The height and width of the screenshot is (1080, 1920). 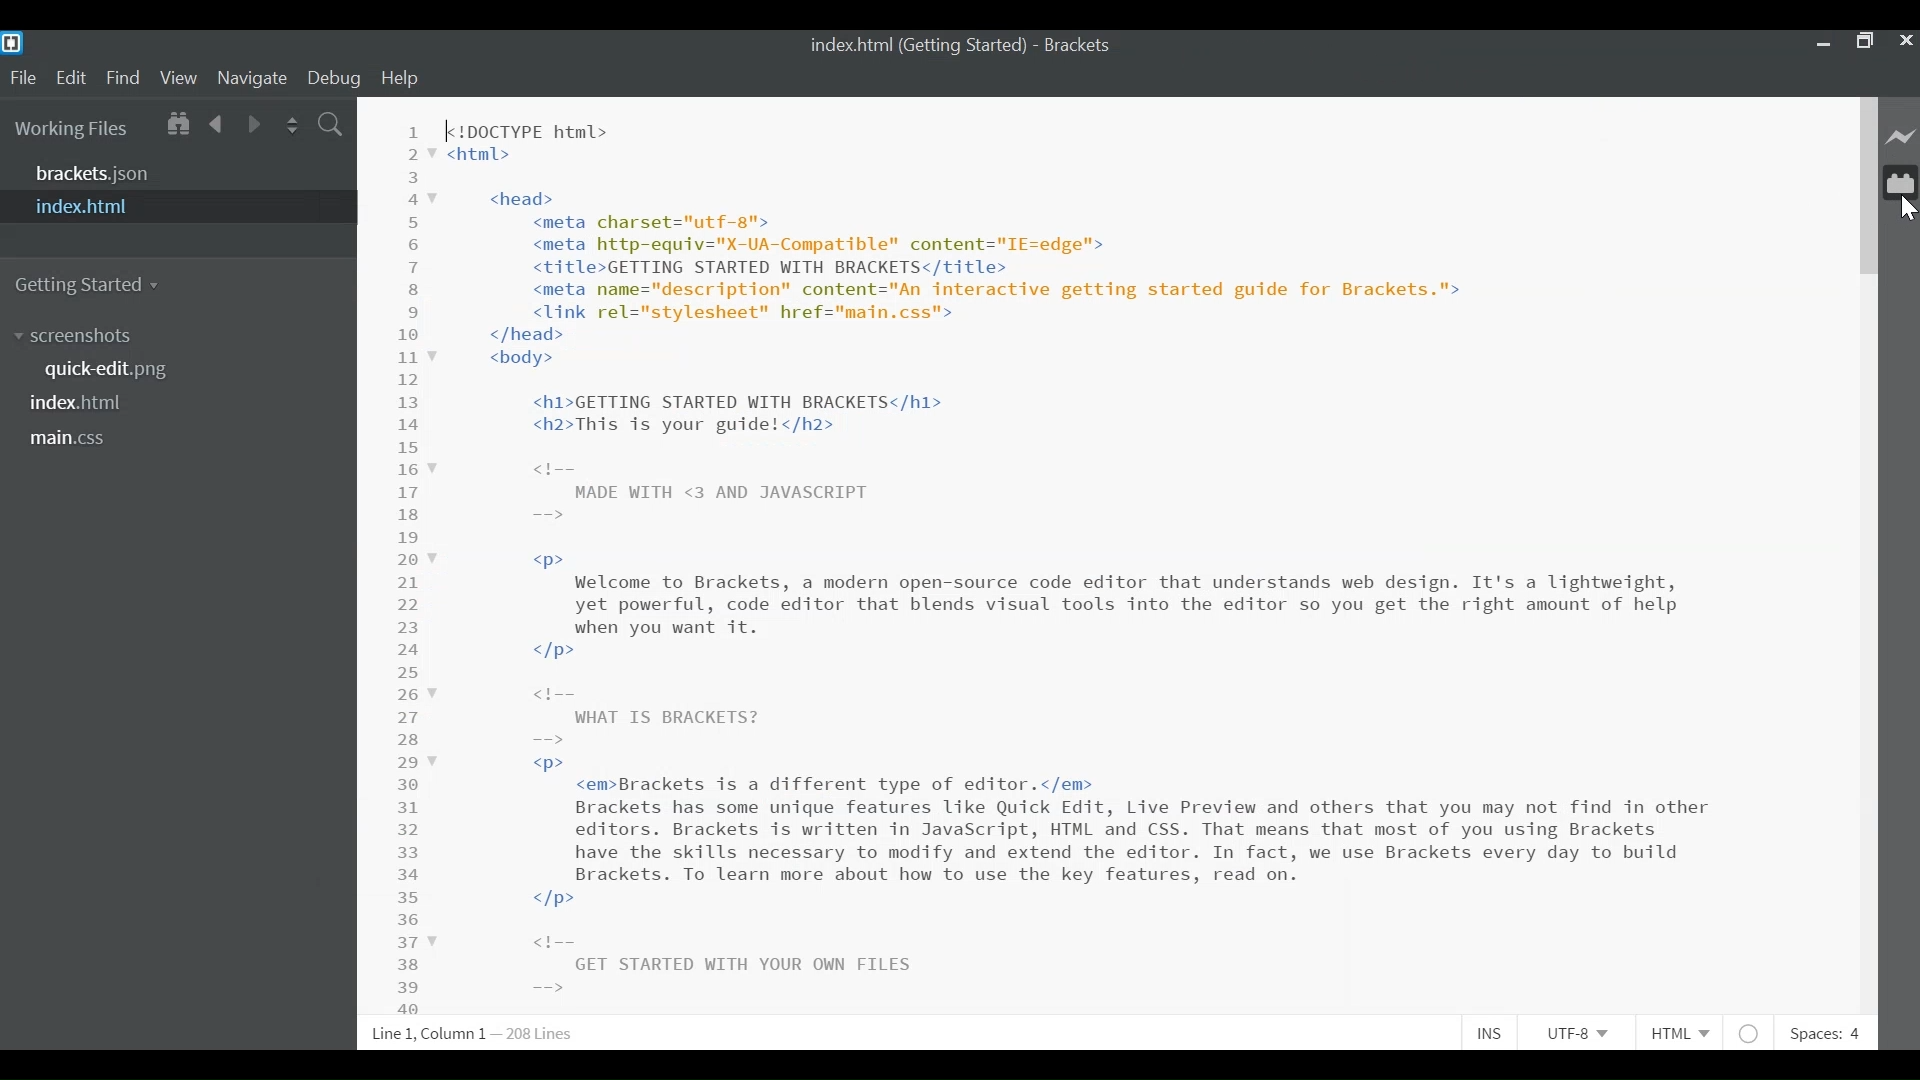 What do you see at coordinates (90, 283) in the screenshot?
I see `Getting Started` at bounding box center [90, 283].